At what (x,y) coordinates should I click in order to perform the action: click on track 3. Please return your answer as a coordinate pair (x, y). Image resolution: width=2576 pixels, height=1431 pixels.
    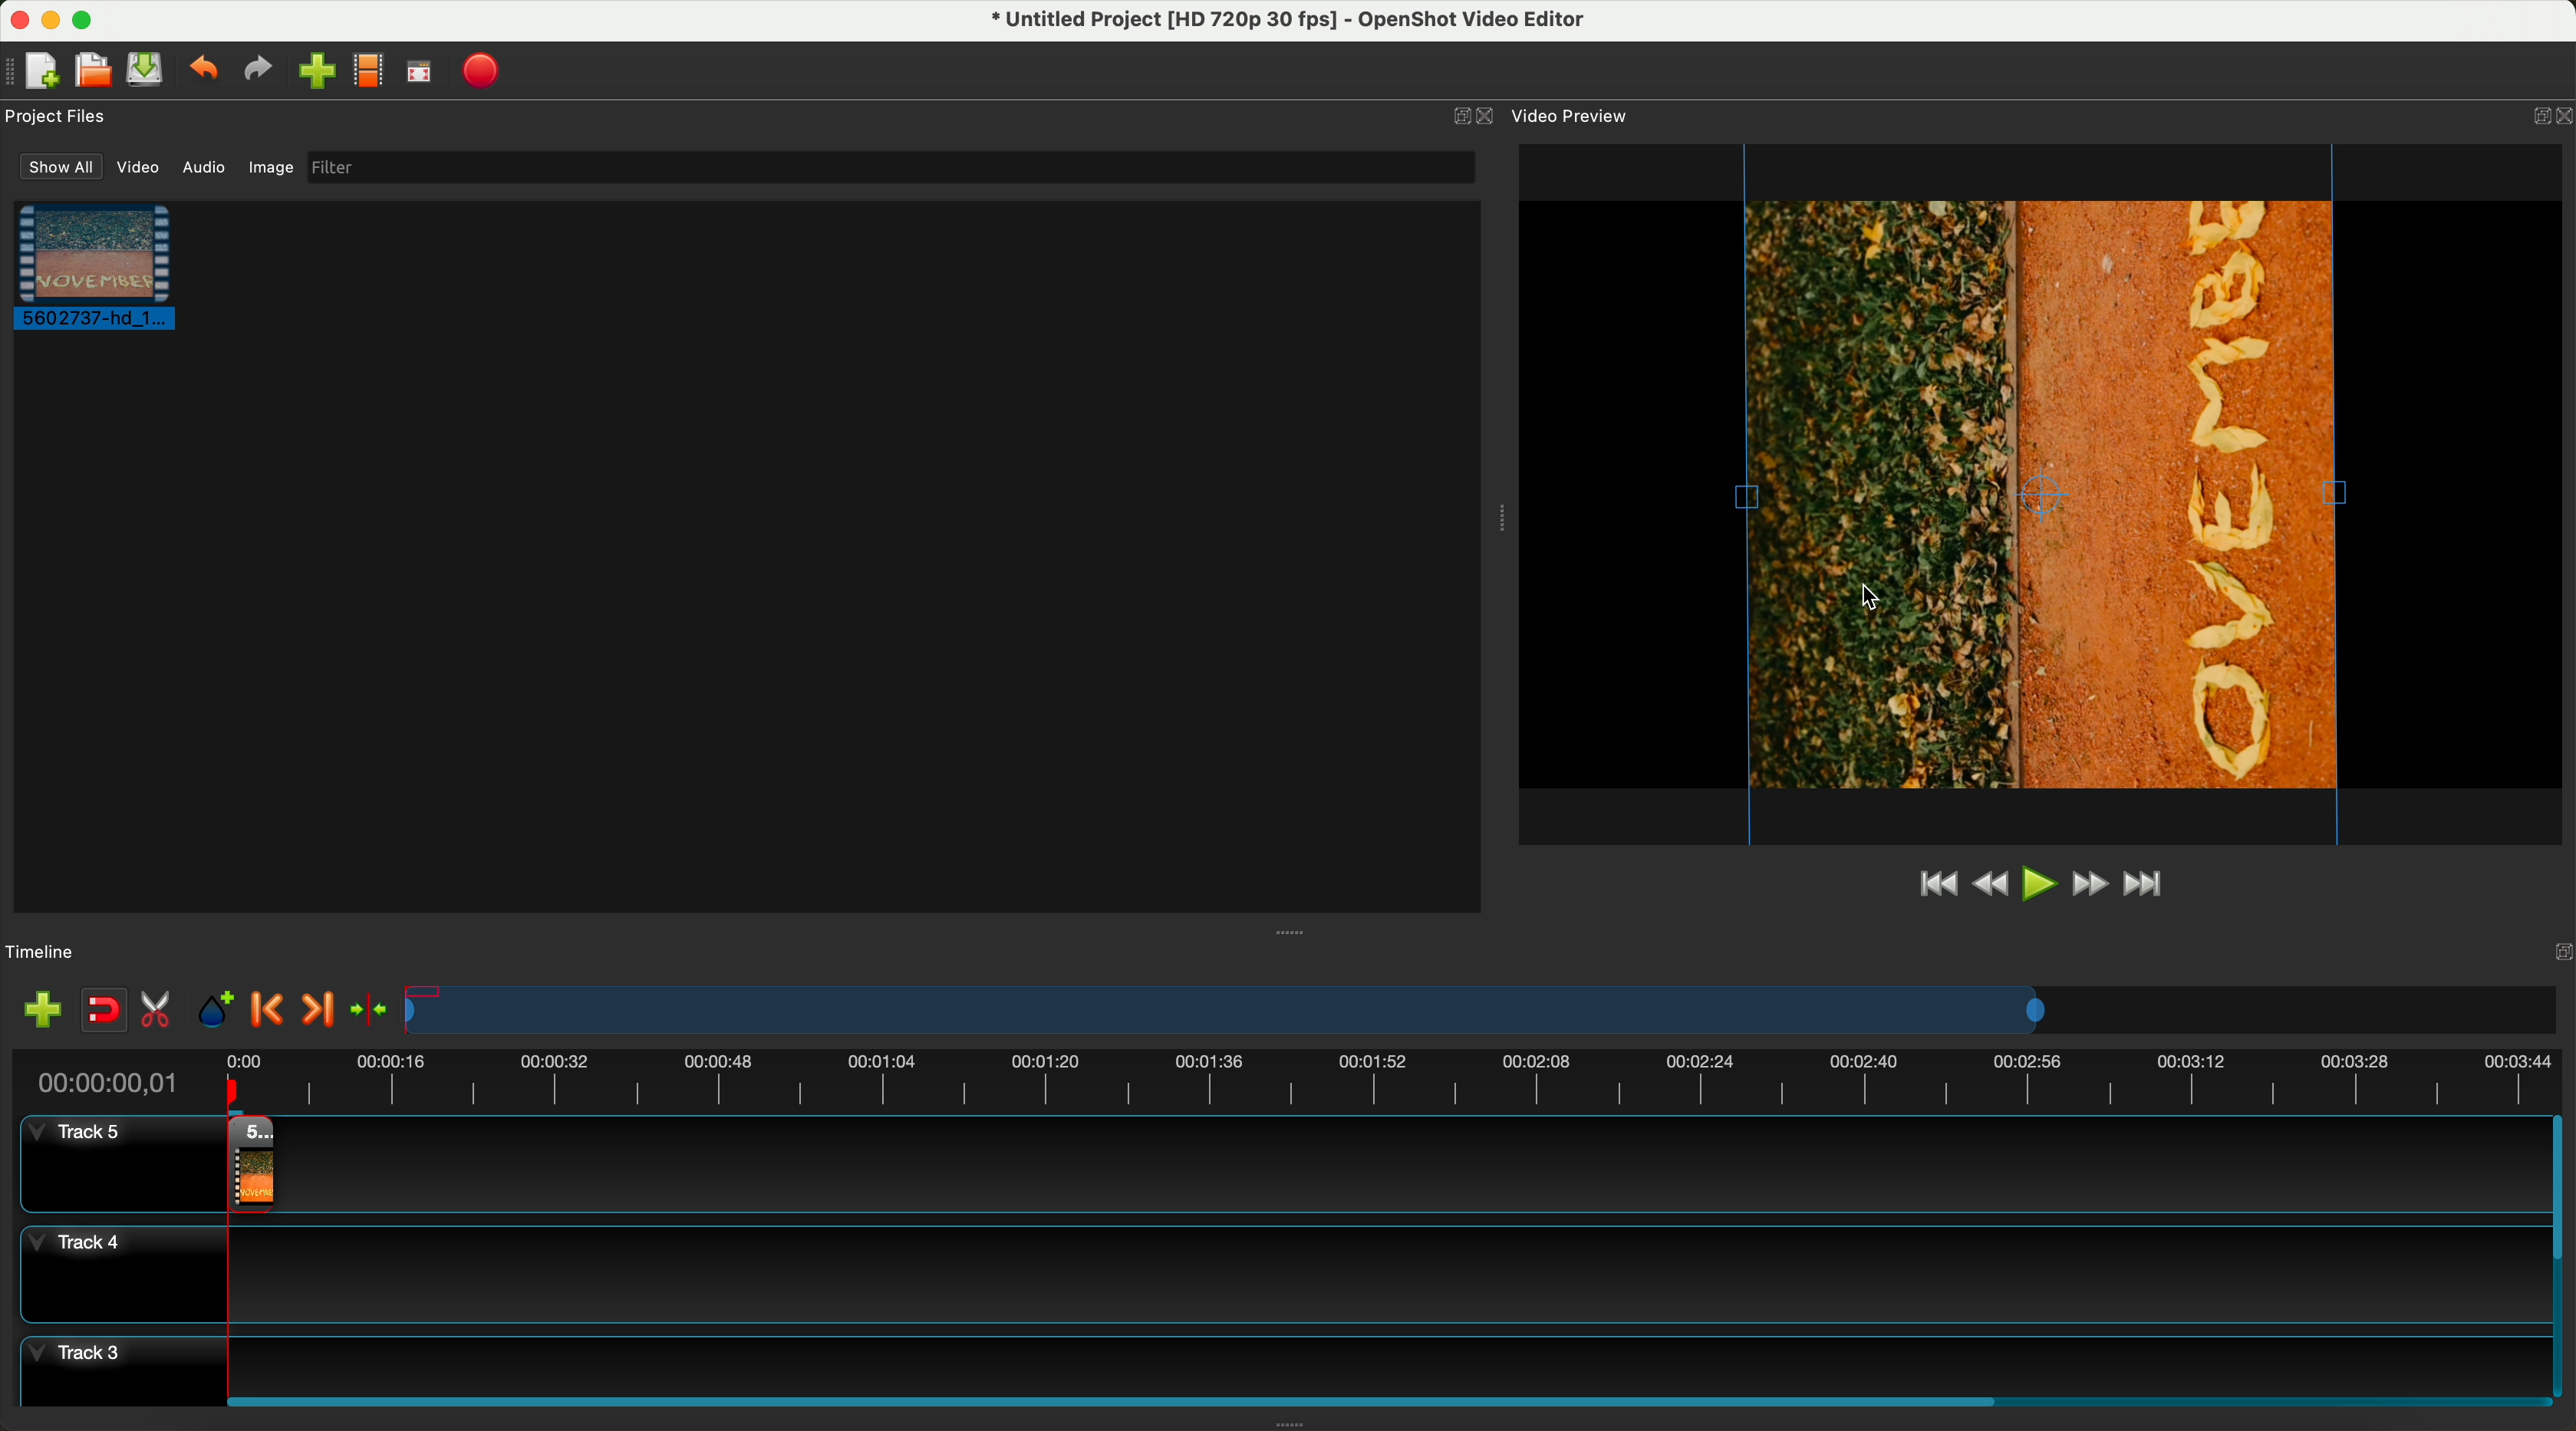
    Looking at the image, I should click on (1277, 1360).